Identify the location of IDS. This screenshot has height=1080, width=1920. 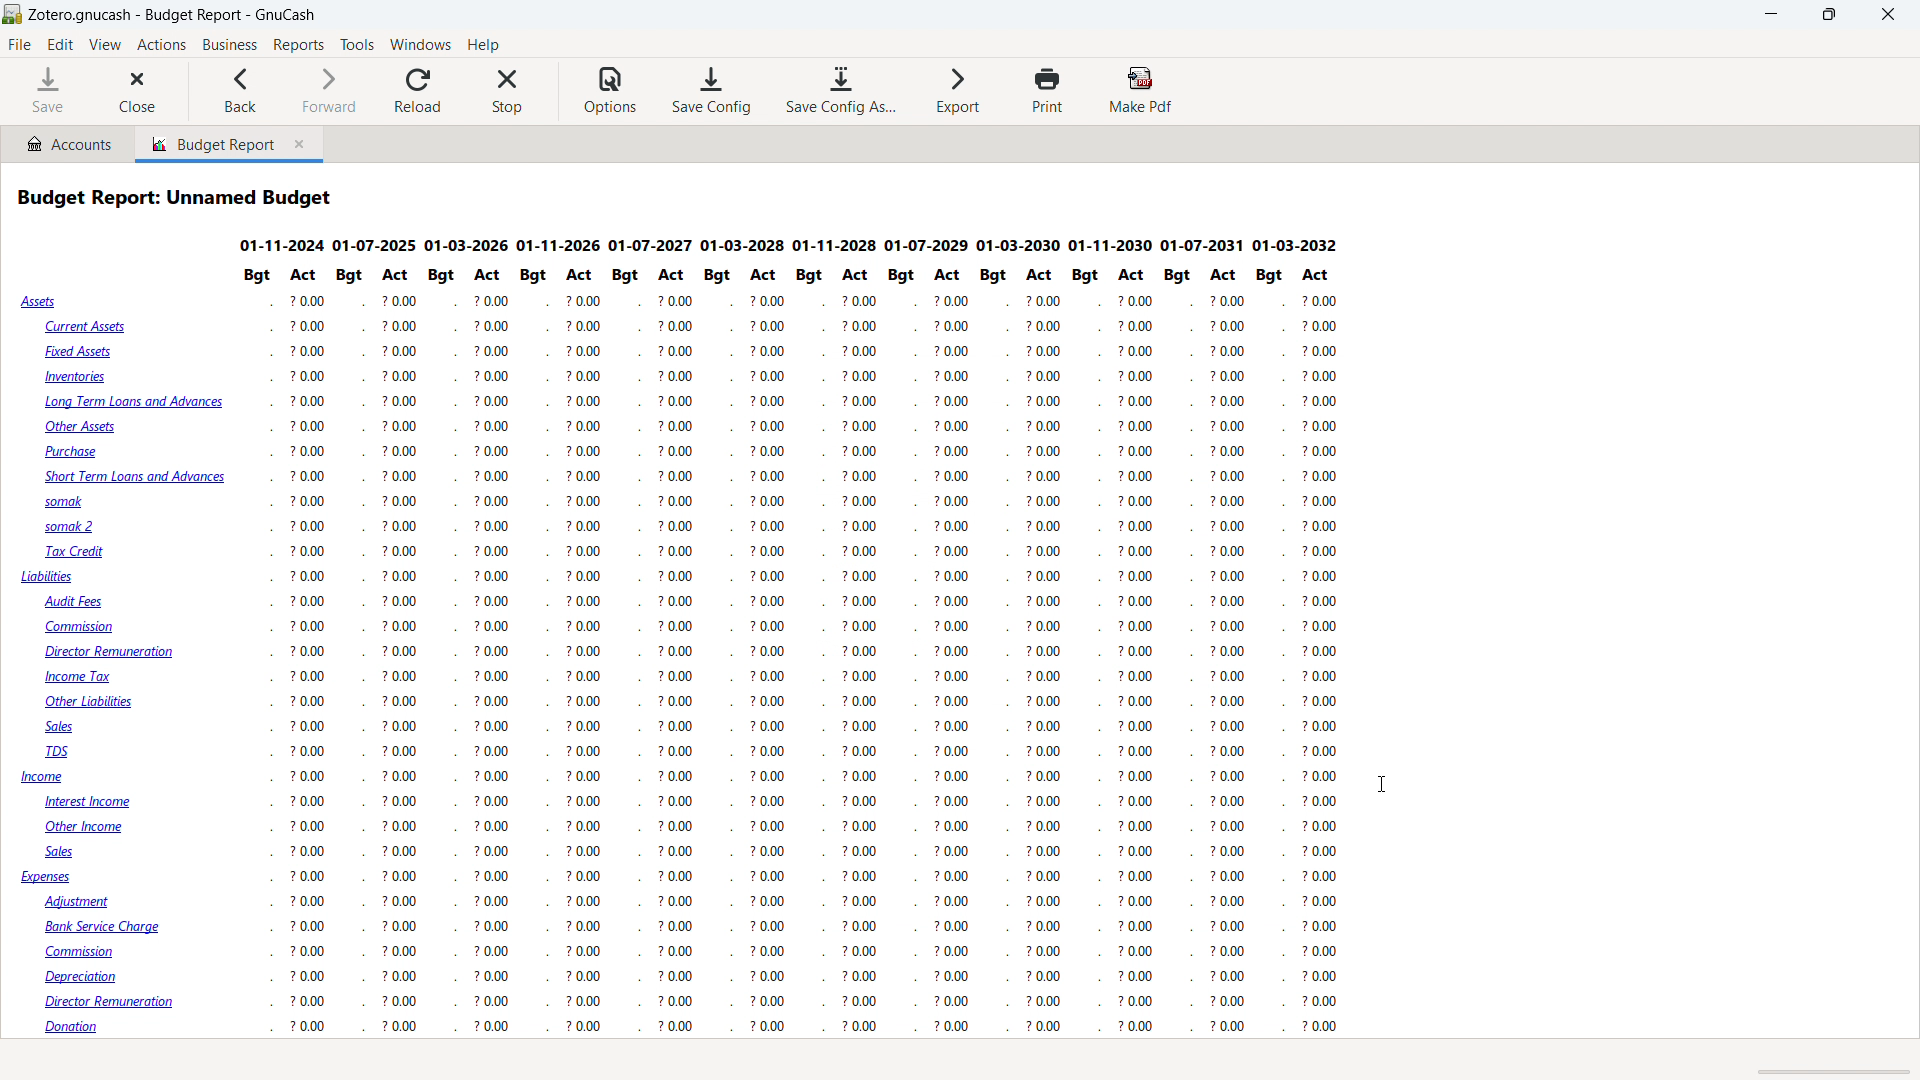
(61, 753).